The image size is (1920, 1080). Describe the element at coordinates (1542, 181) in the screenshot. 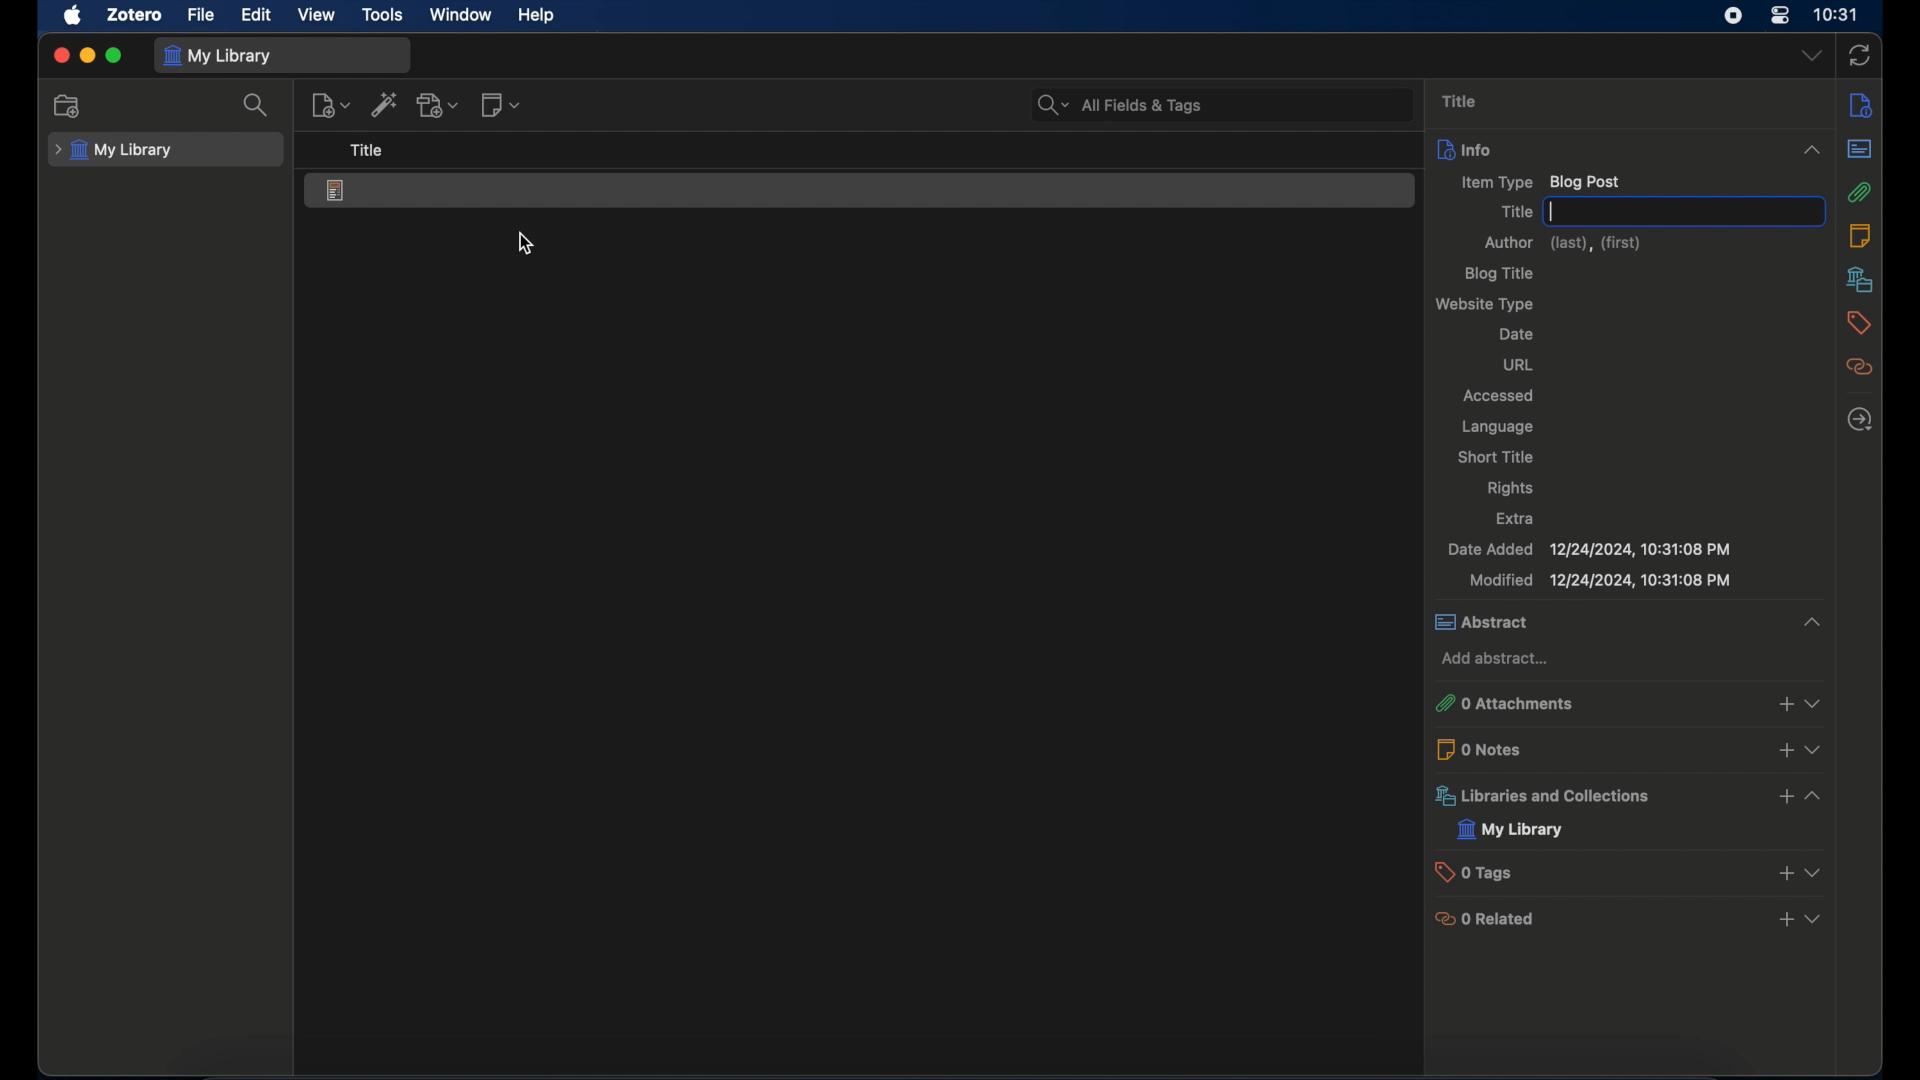

I see `item type` at that location.